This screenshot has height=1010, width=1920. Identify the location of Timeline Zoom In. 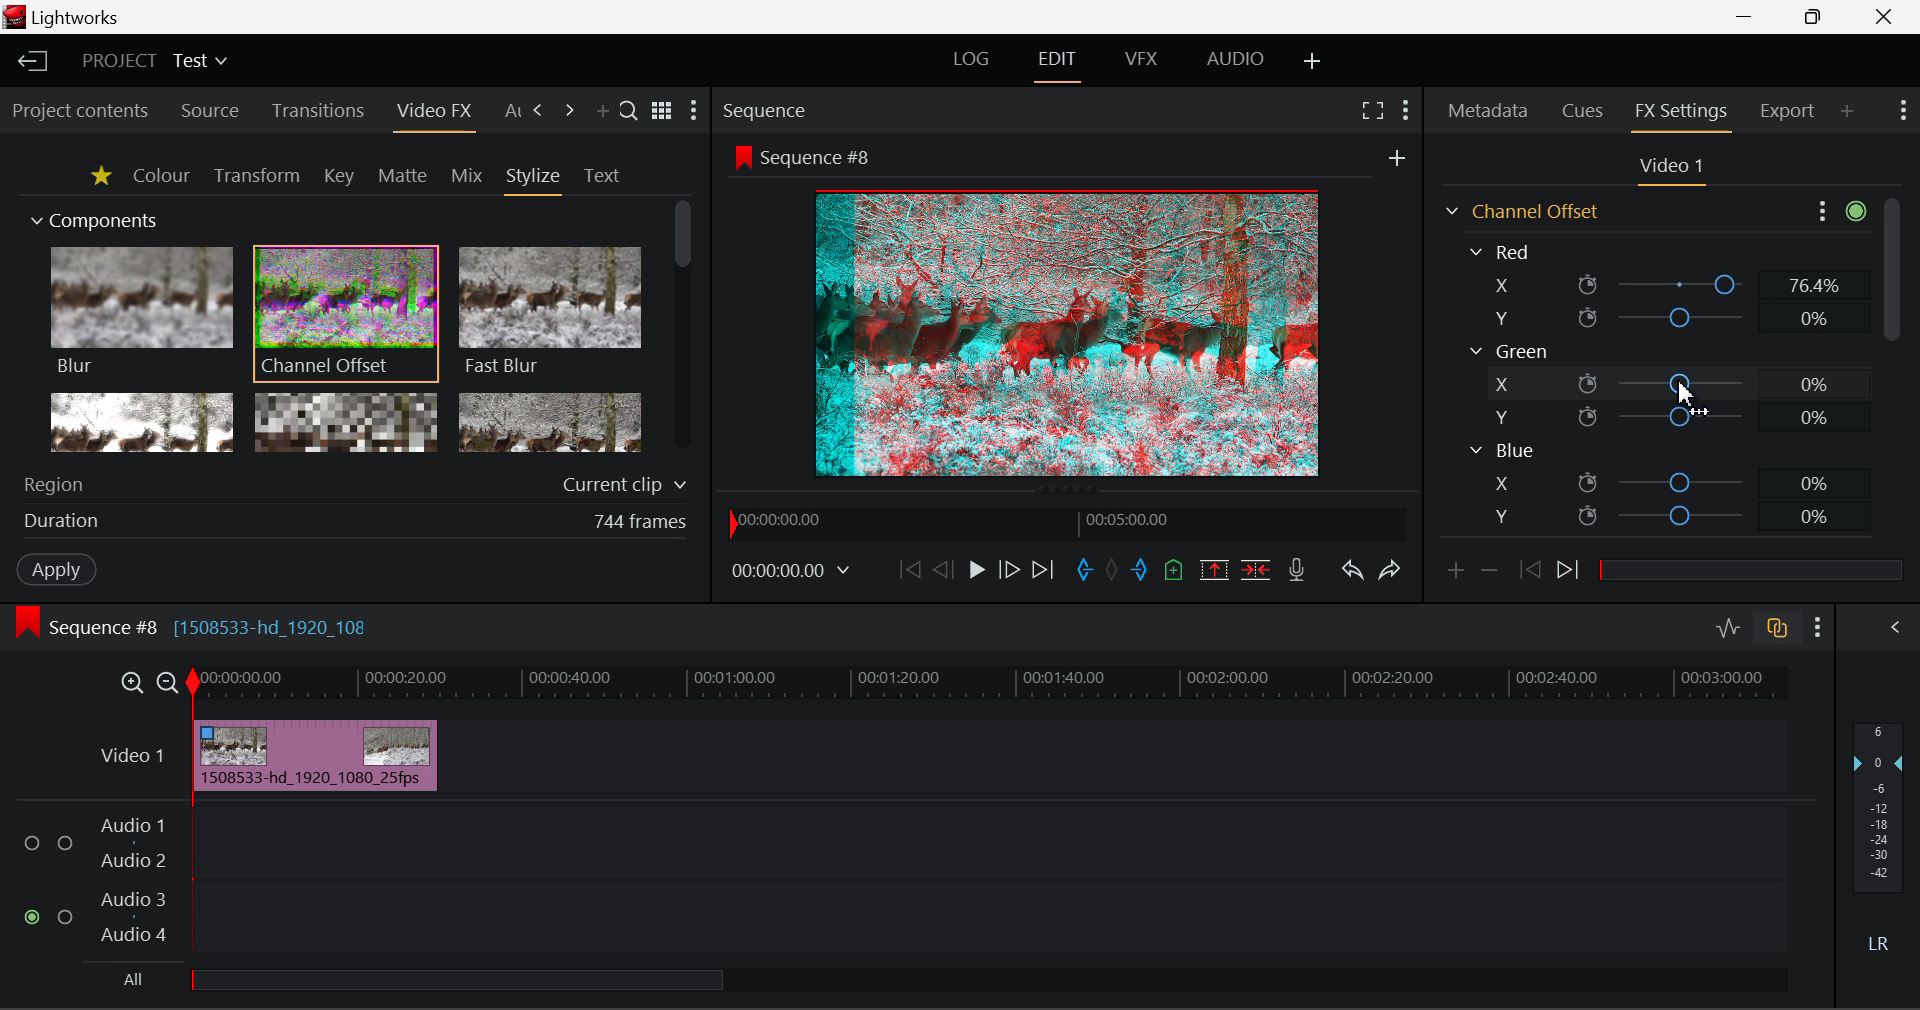
(131, 685).